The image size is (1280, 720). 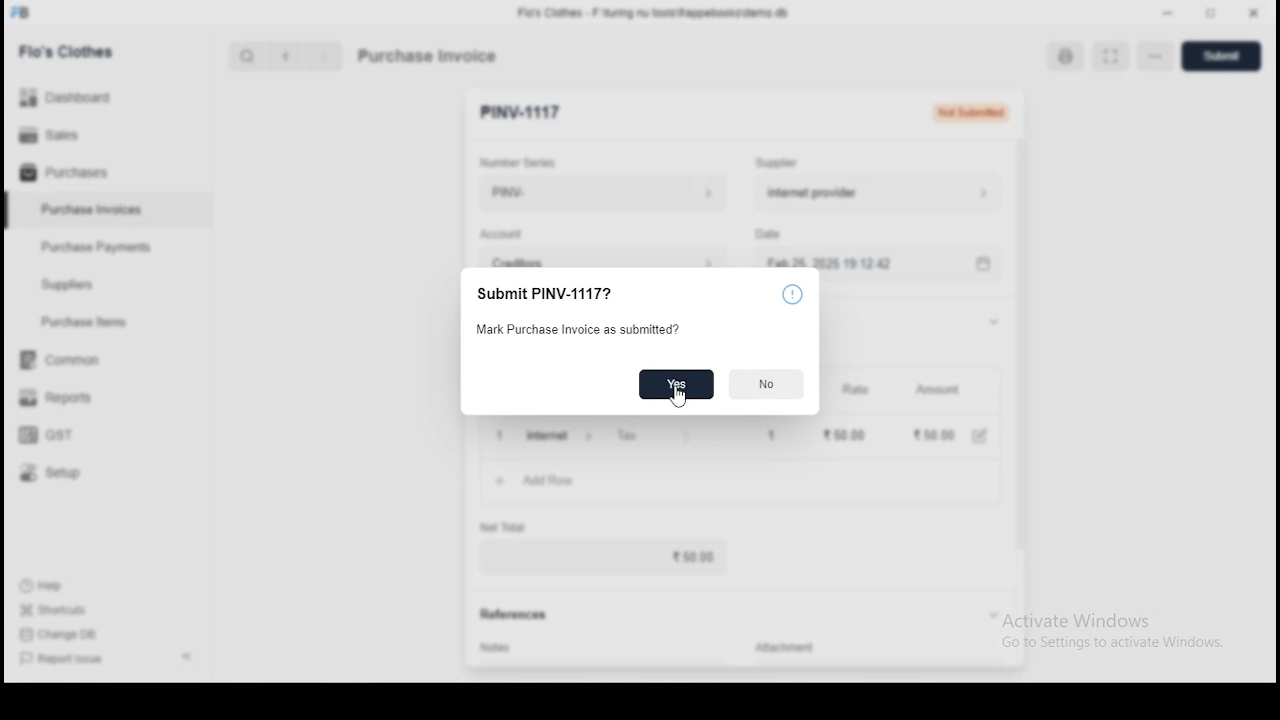 I want to click on icon, so click(x=793, y=293).